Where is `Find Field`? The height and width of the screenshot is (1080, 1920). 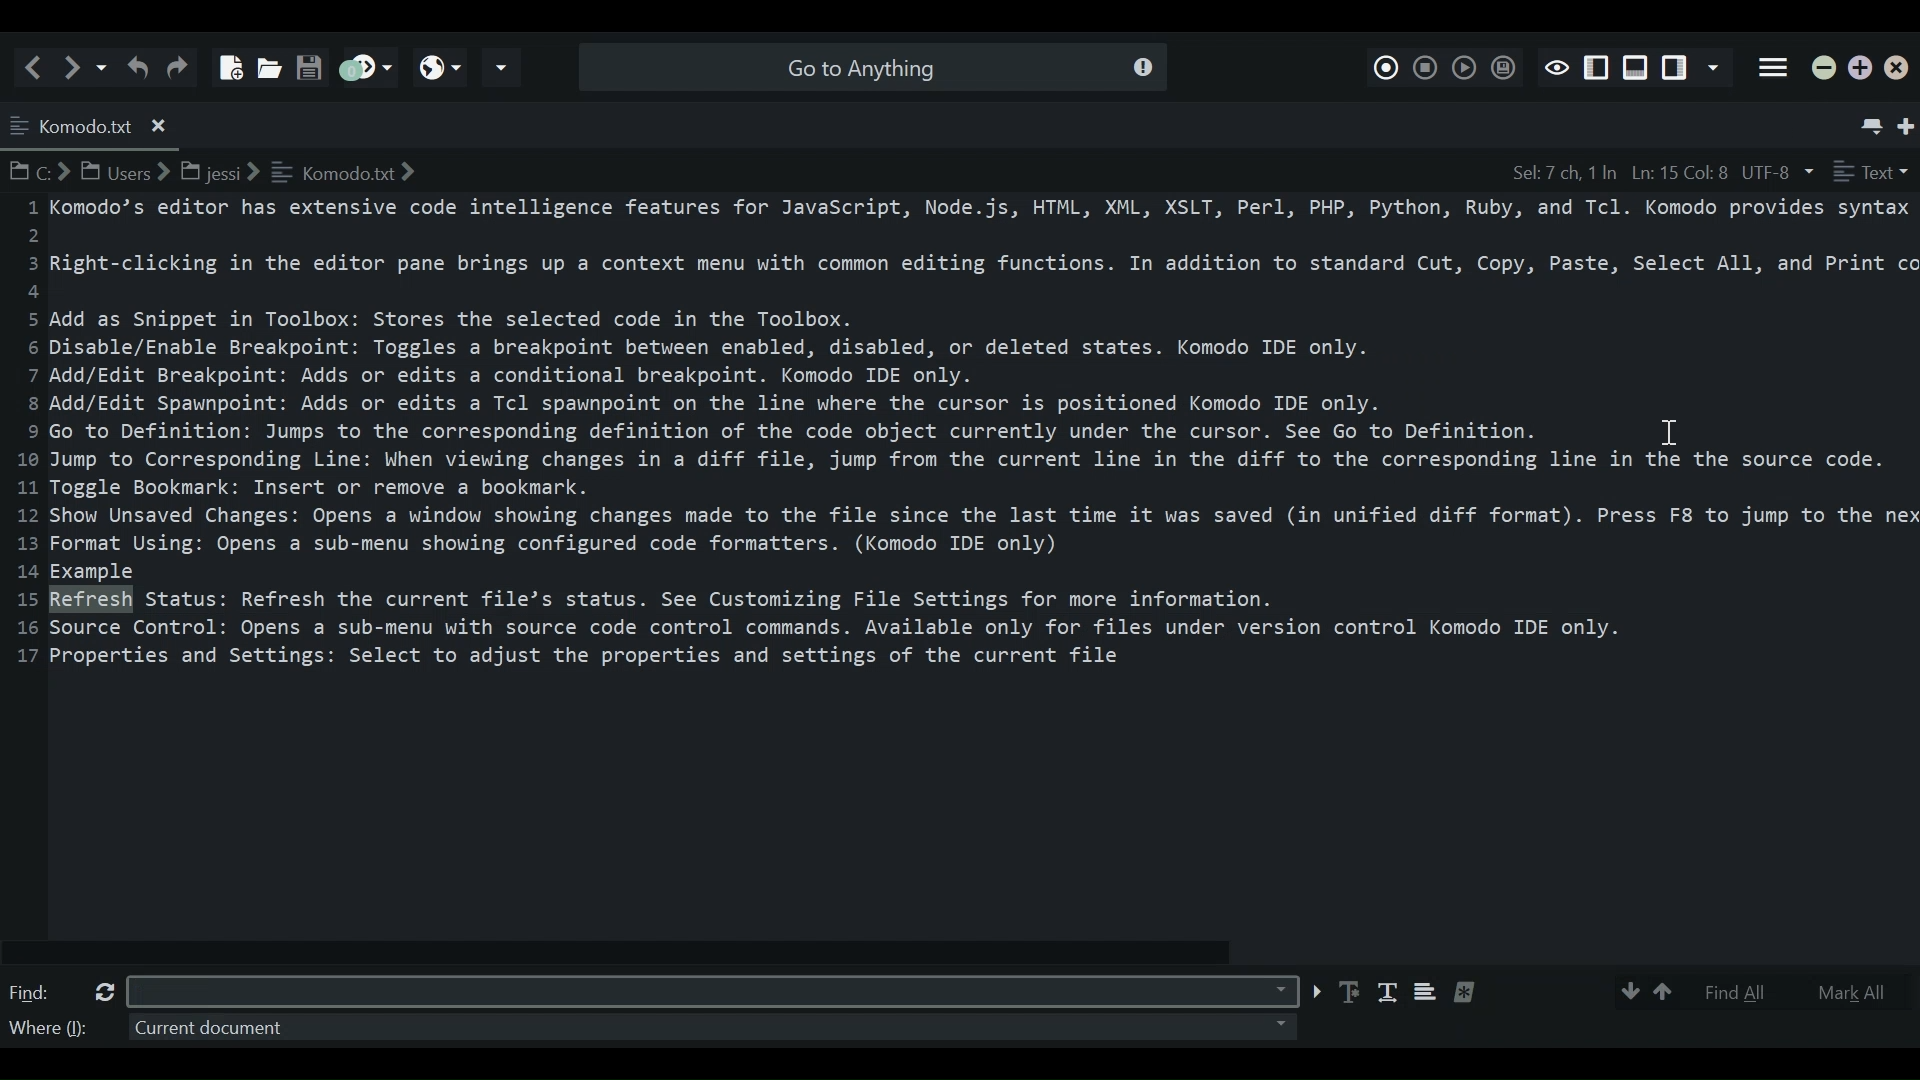 Find Field is located at coordinates (711, 990).